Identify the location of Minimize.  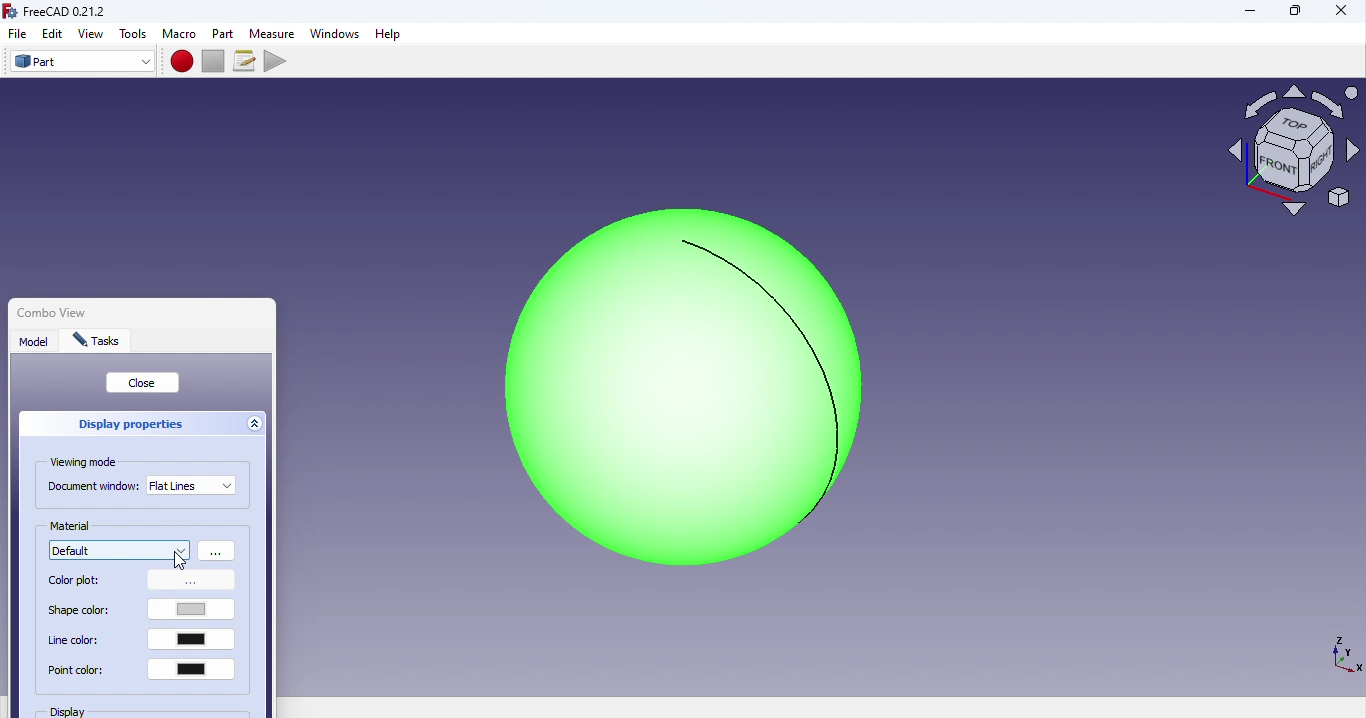
(1247, 11).